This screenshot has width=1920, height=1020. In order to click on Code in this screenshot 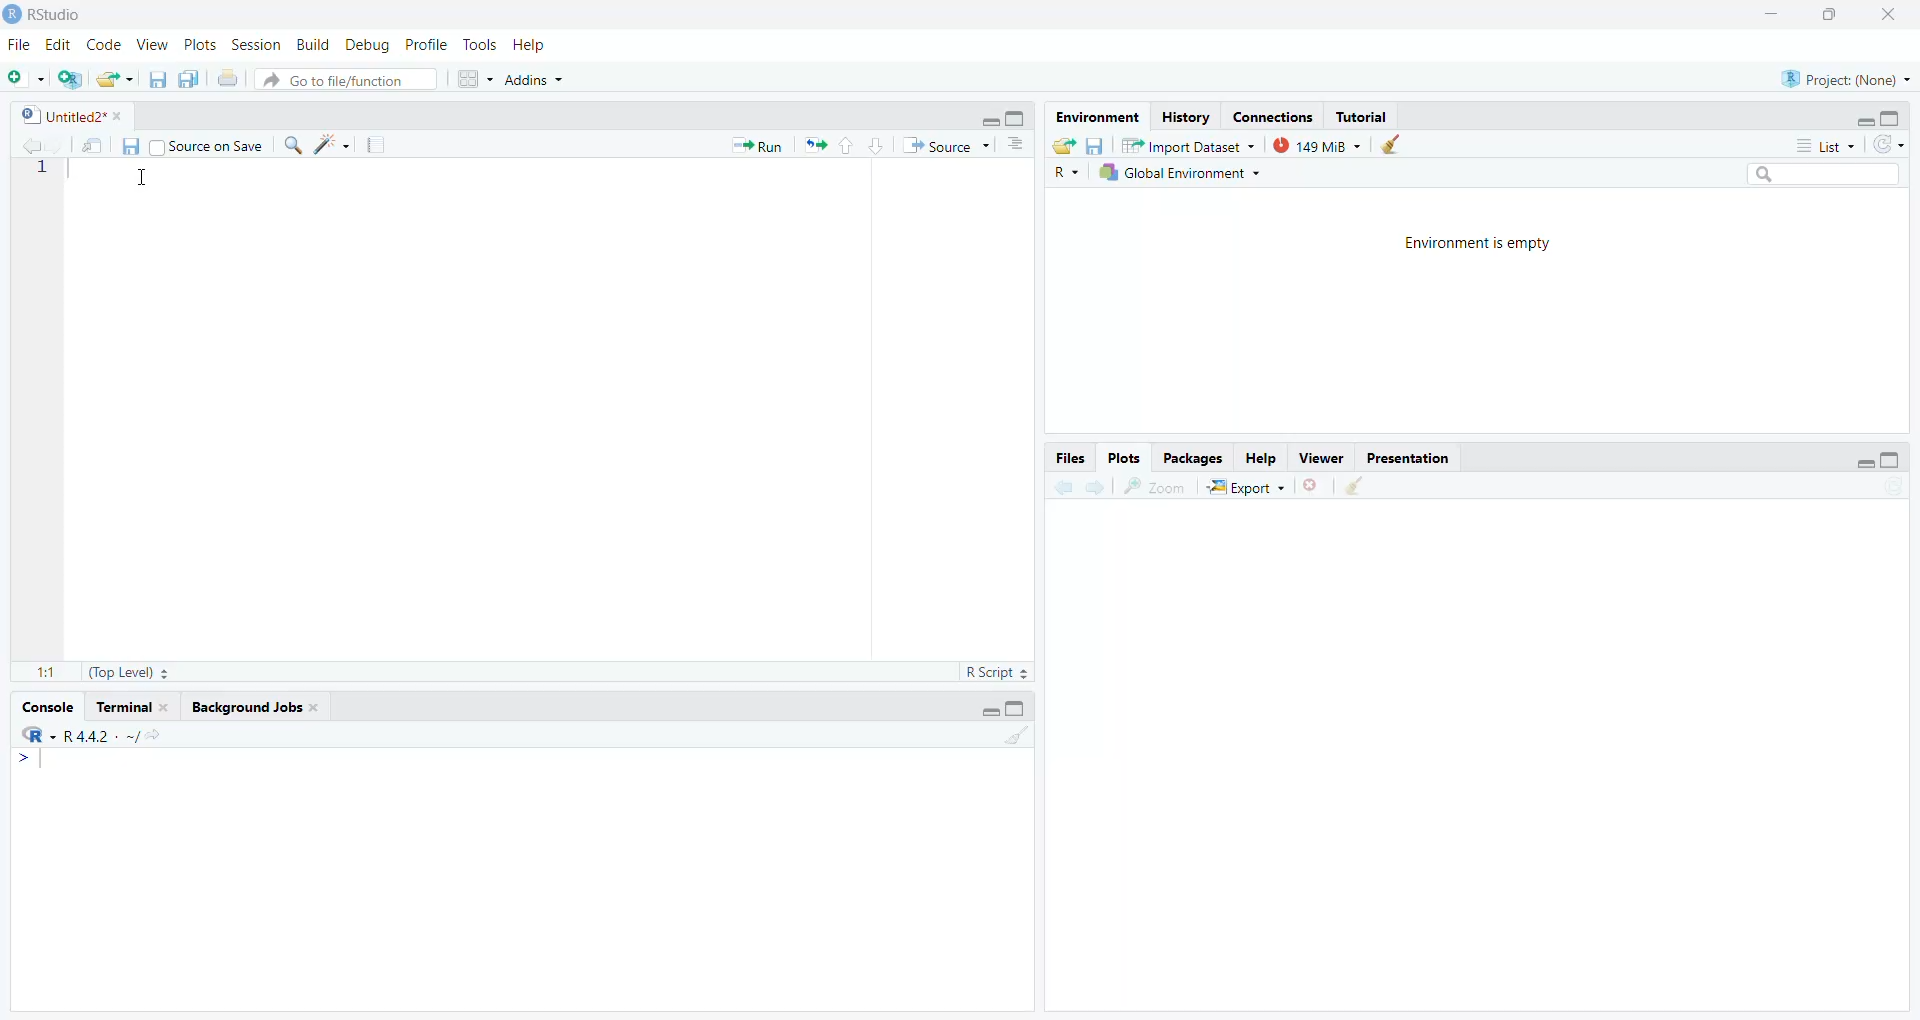, I will do `click(105, 46)`.